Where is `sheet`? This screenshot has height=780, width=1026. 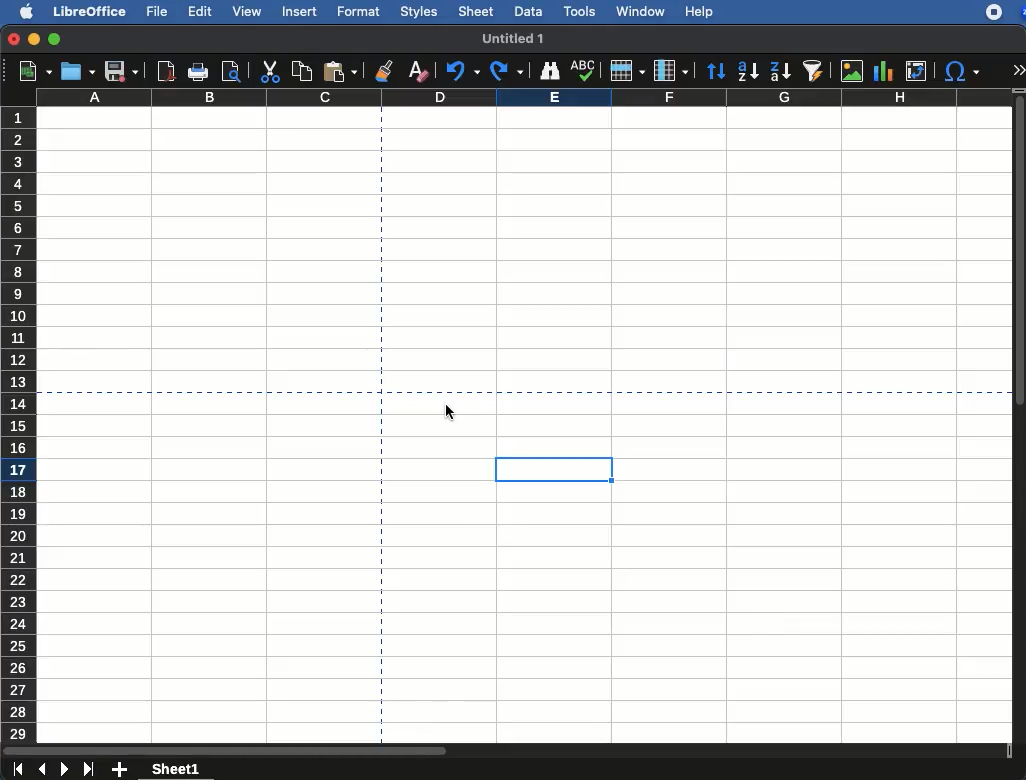 sheet is located at coordinates (477, 12).